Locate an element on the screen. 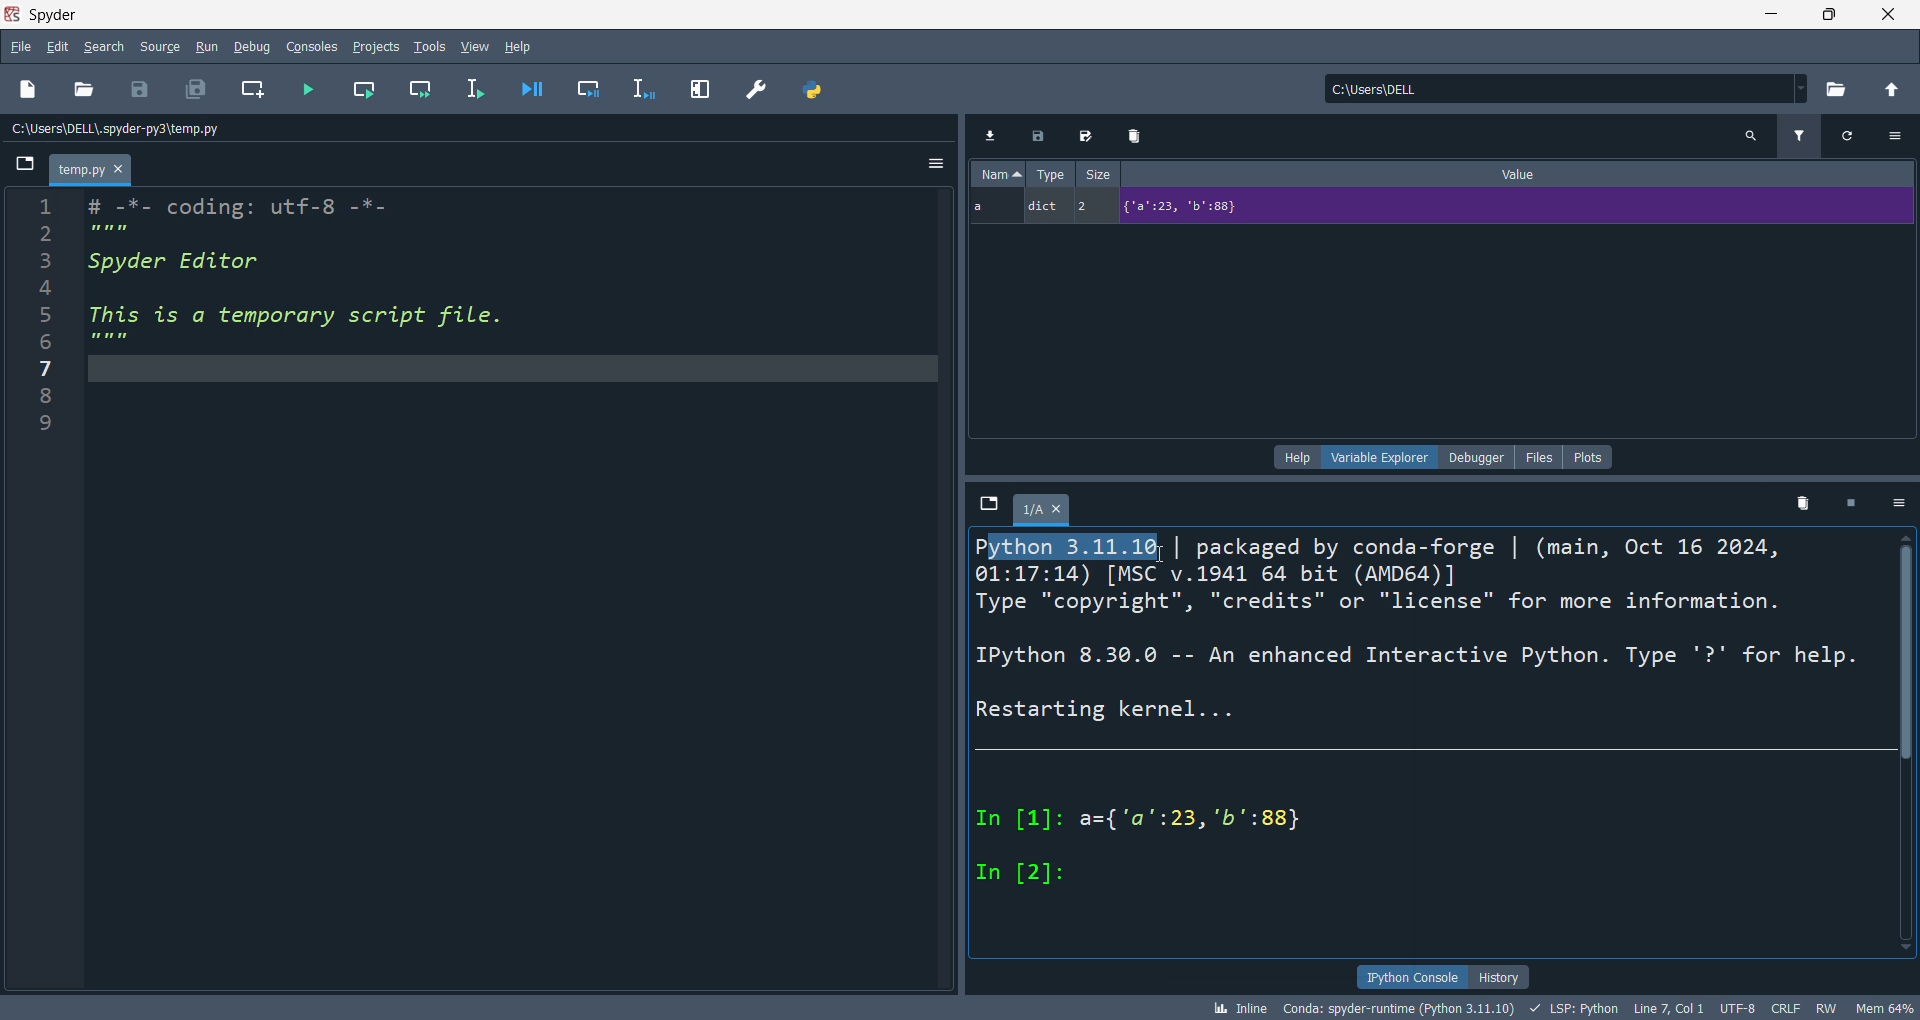  browse tabs is located at coordinates (26, 168).